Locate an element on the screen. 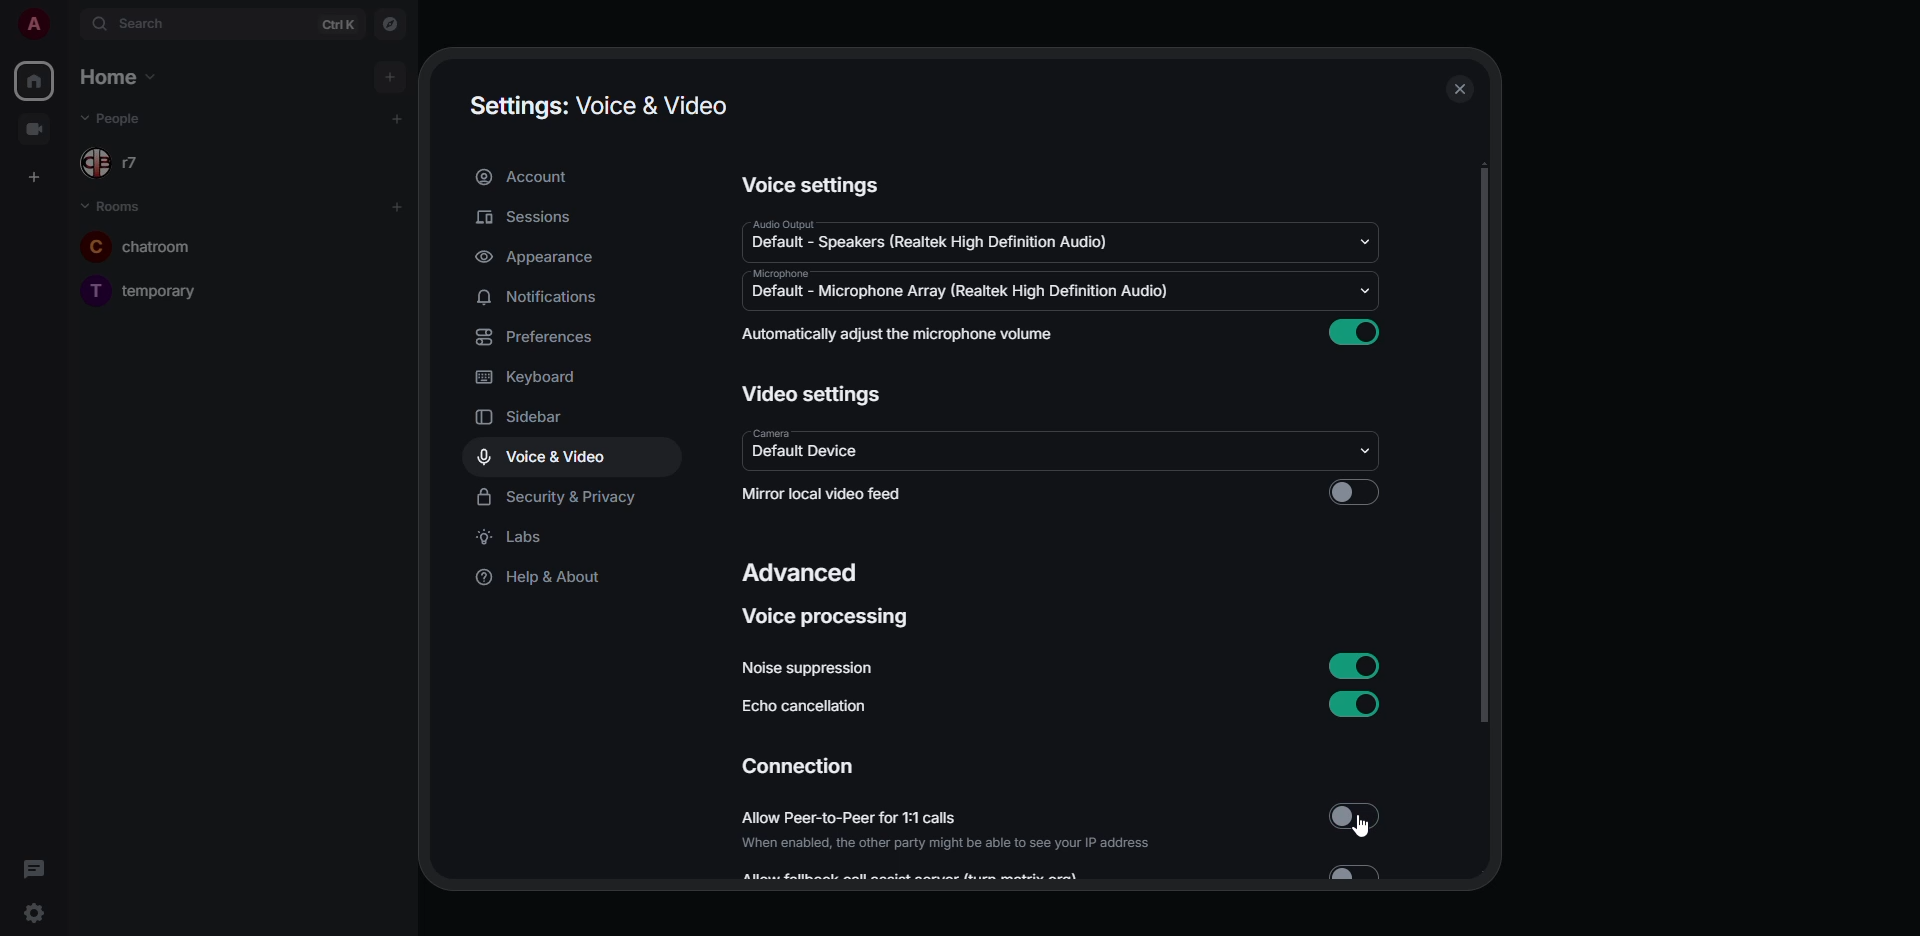 The width and height of the screenshot is (1920, 936). ctrl K is located at coordinates (337, 24).